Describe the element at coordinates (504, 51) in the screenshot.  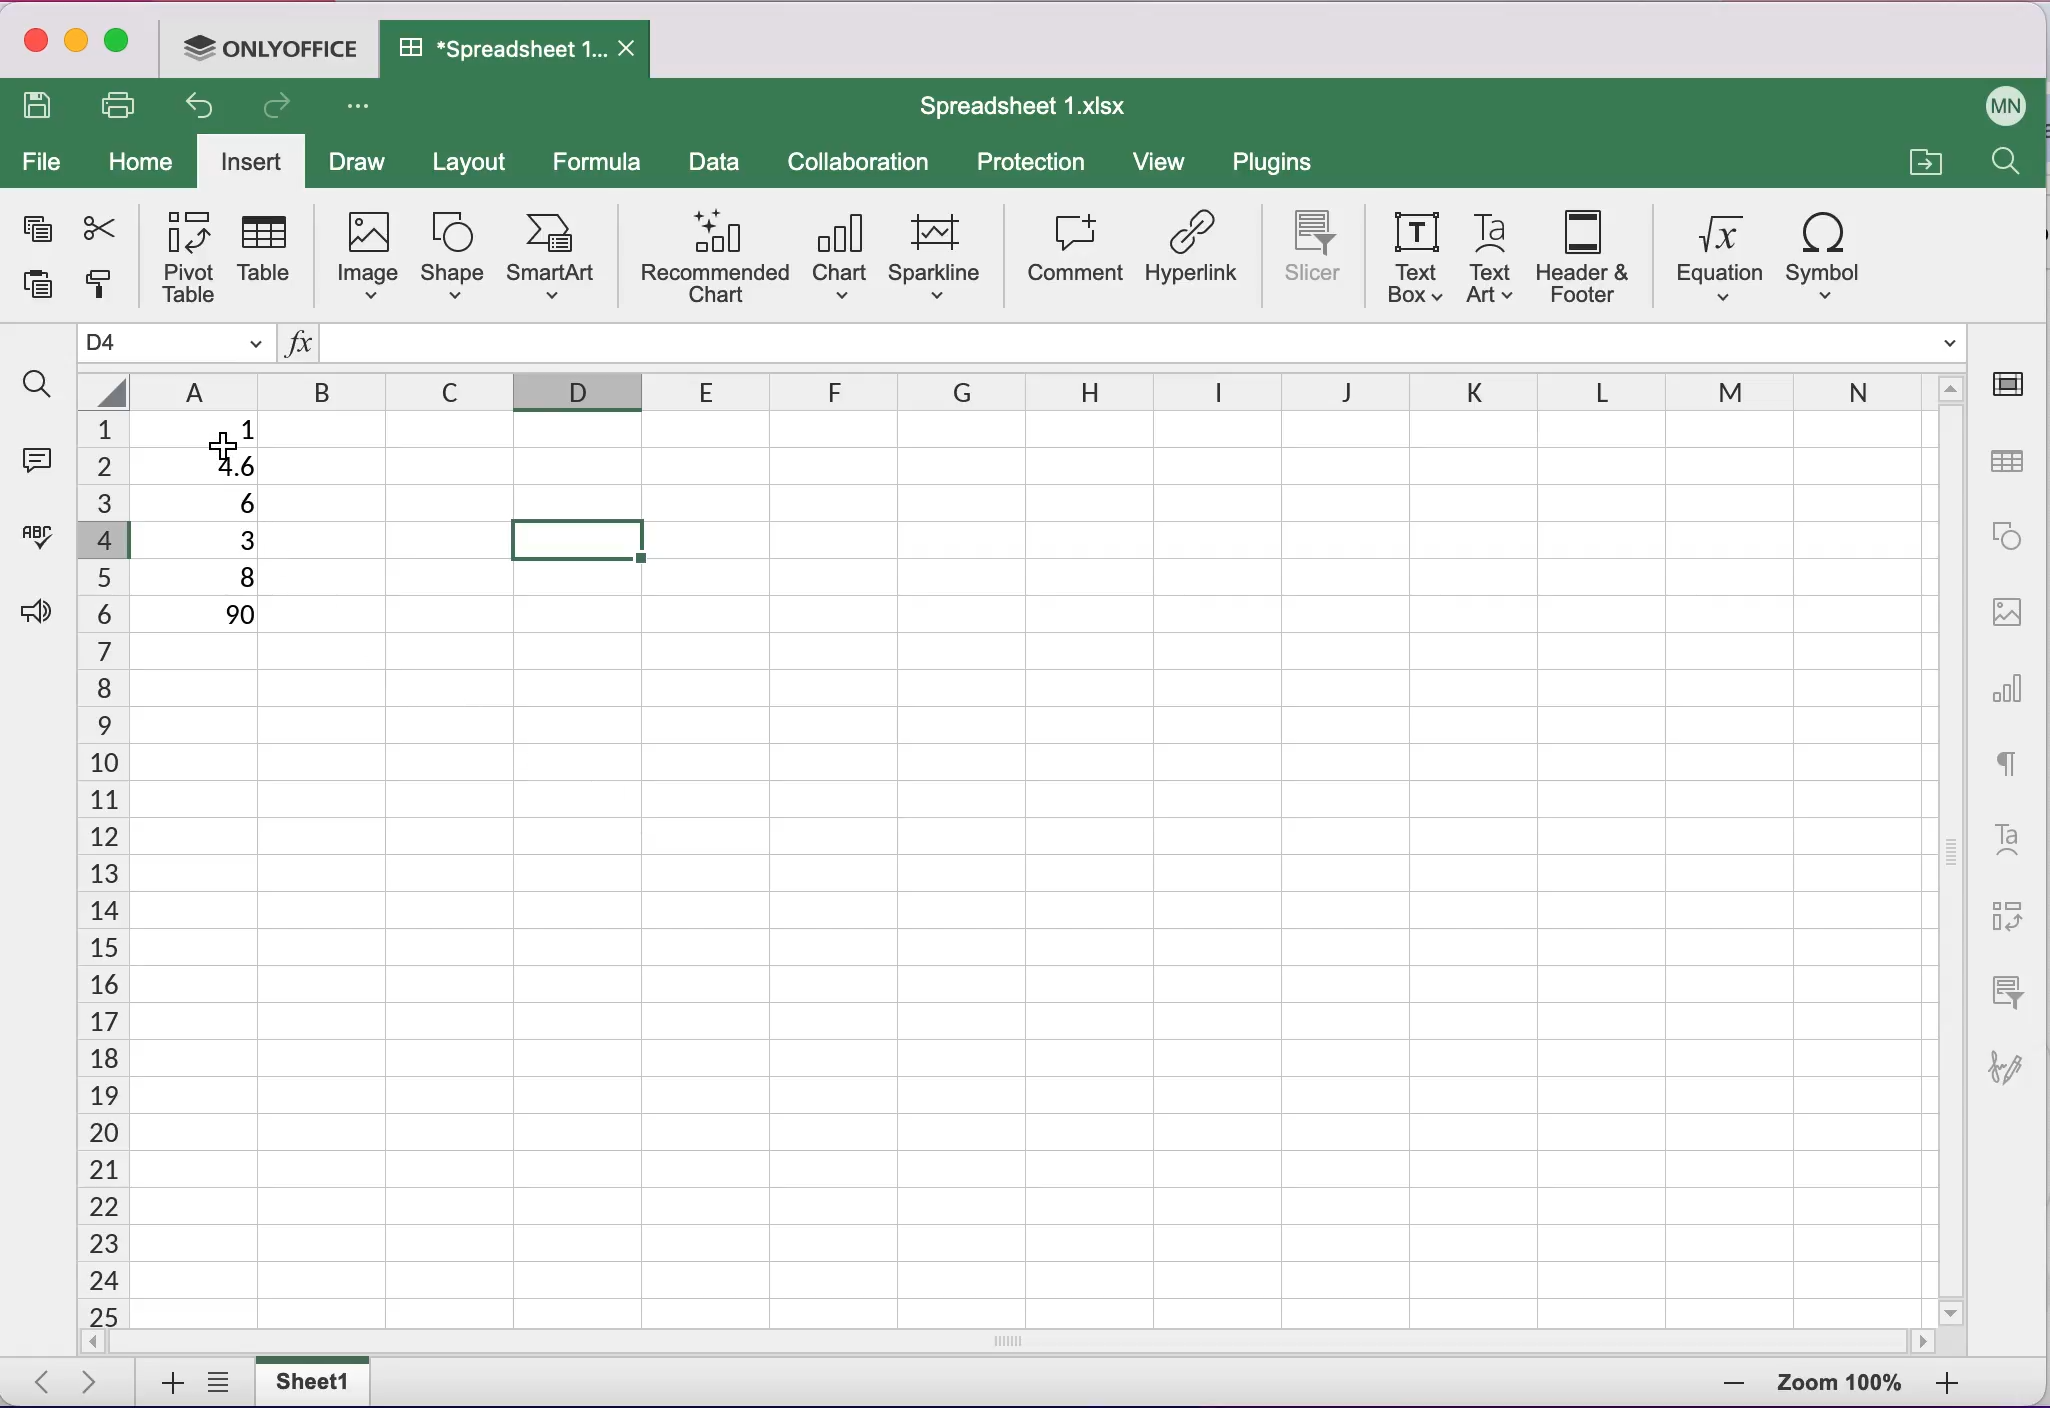
I see `Spreadsheet 1.xIsx` at that location.